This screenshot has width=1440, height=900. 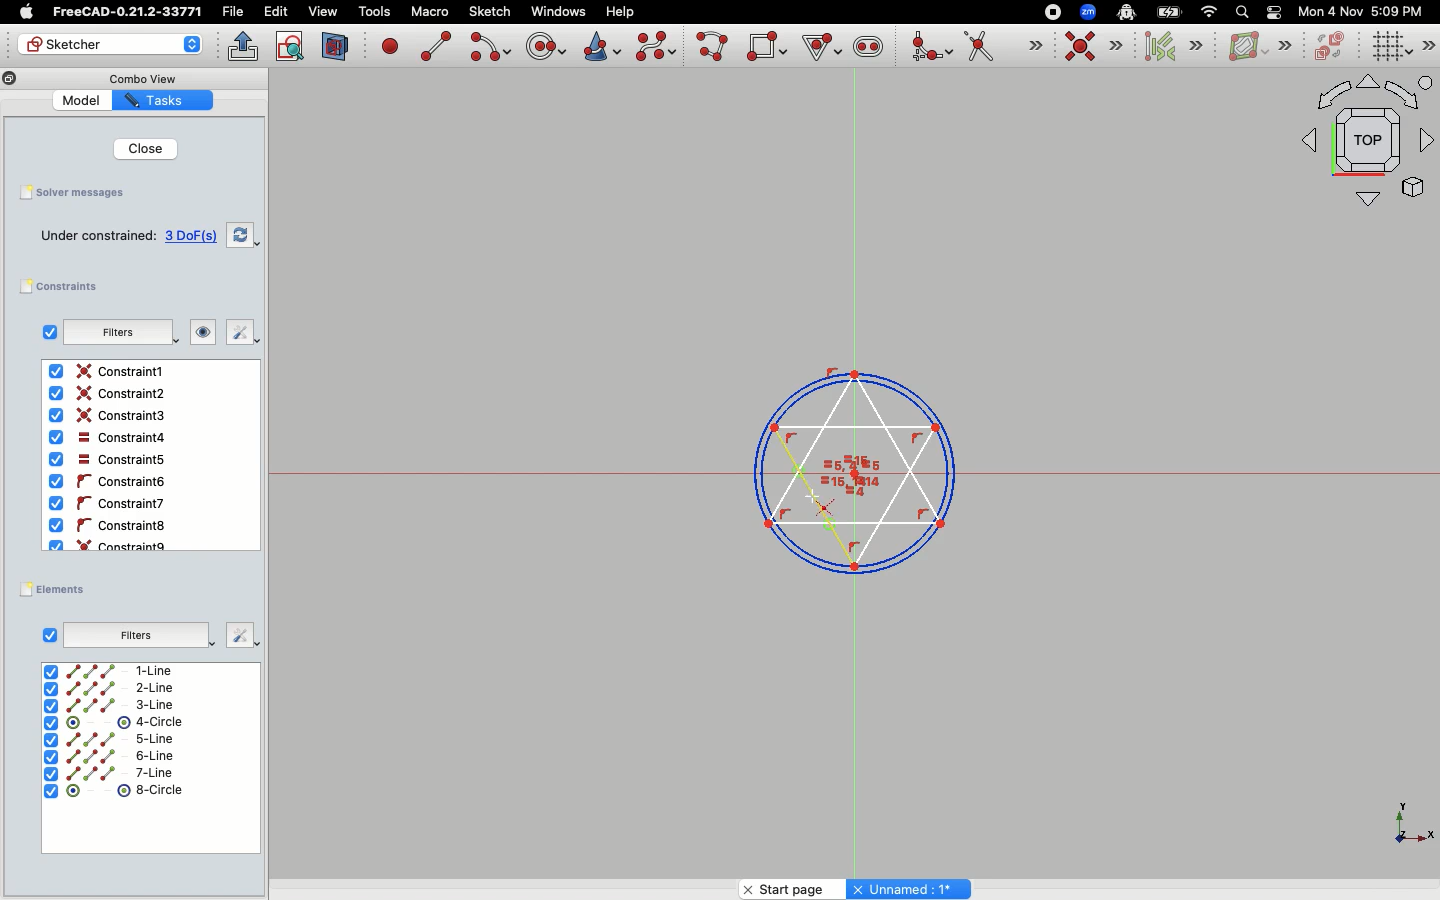 What do you see at coordinates (77, 192) in the screenshot?
I see `Solver messages` at bounding box center [77, 192].